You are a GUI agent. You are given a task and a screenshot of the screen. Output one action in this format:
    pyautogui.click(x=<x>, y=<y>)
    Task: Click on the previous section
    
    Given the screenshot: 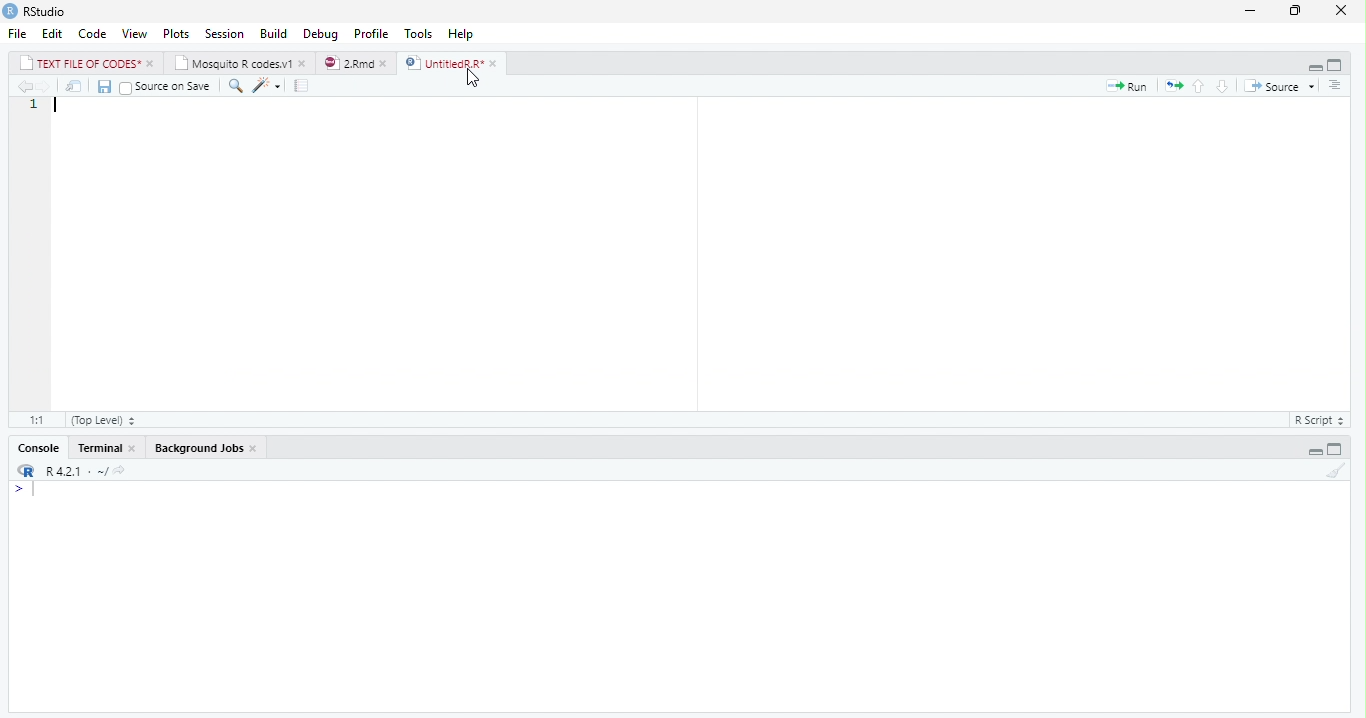 What is the action you would take?
    pyautogui.click(x=1199, y=87)
    